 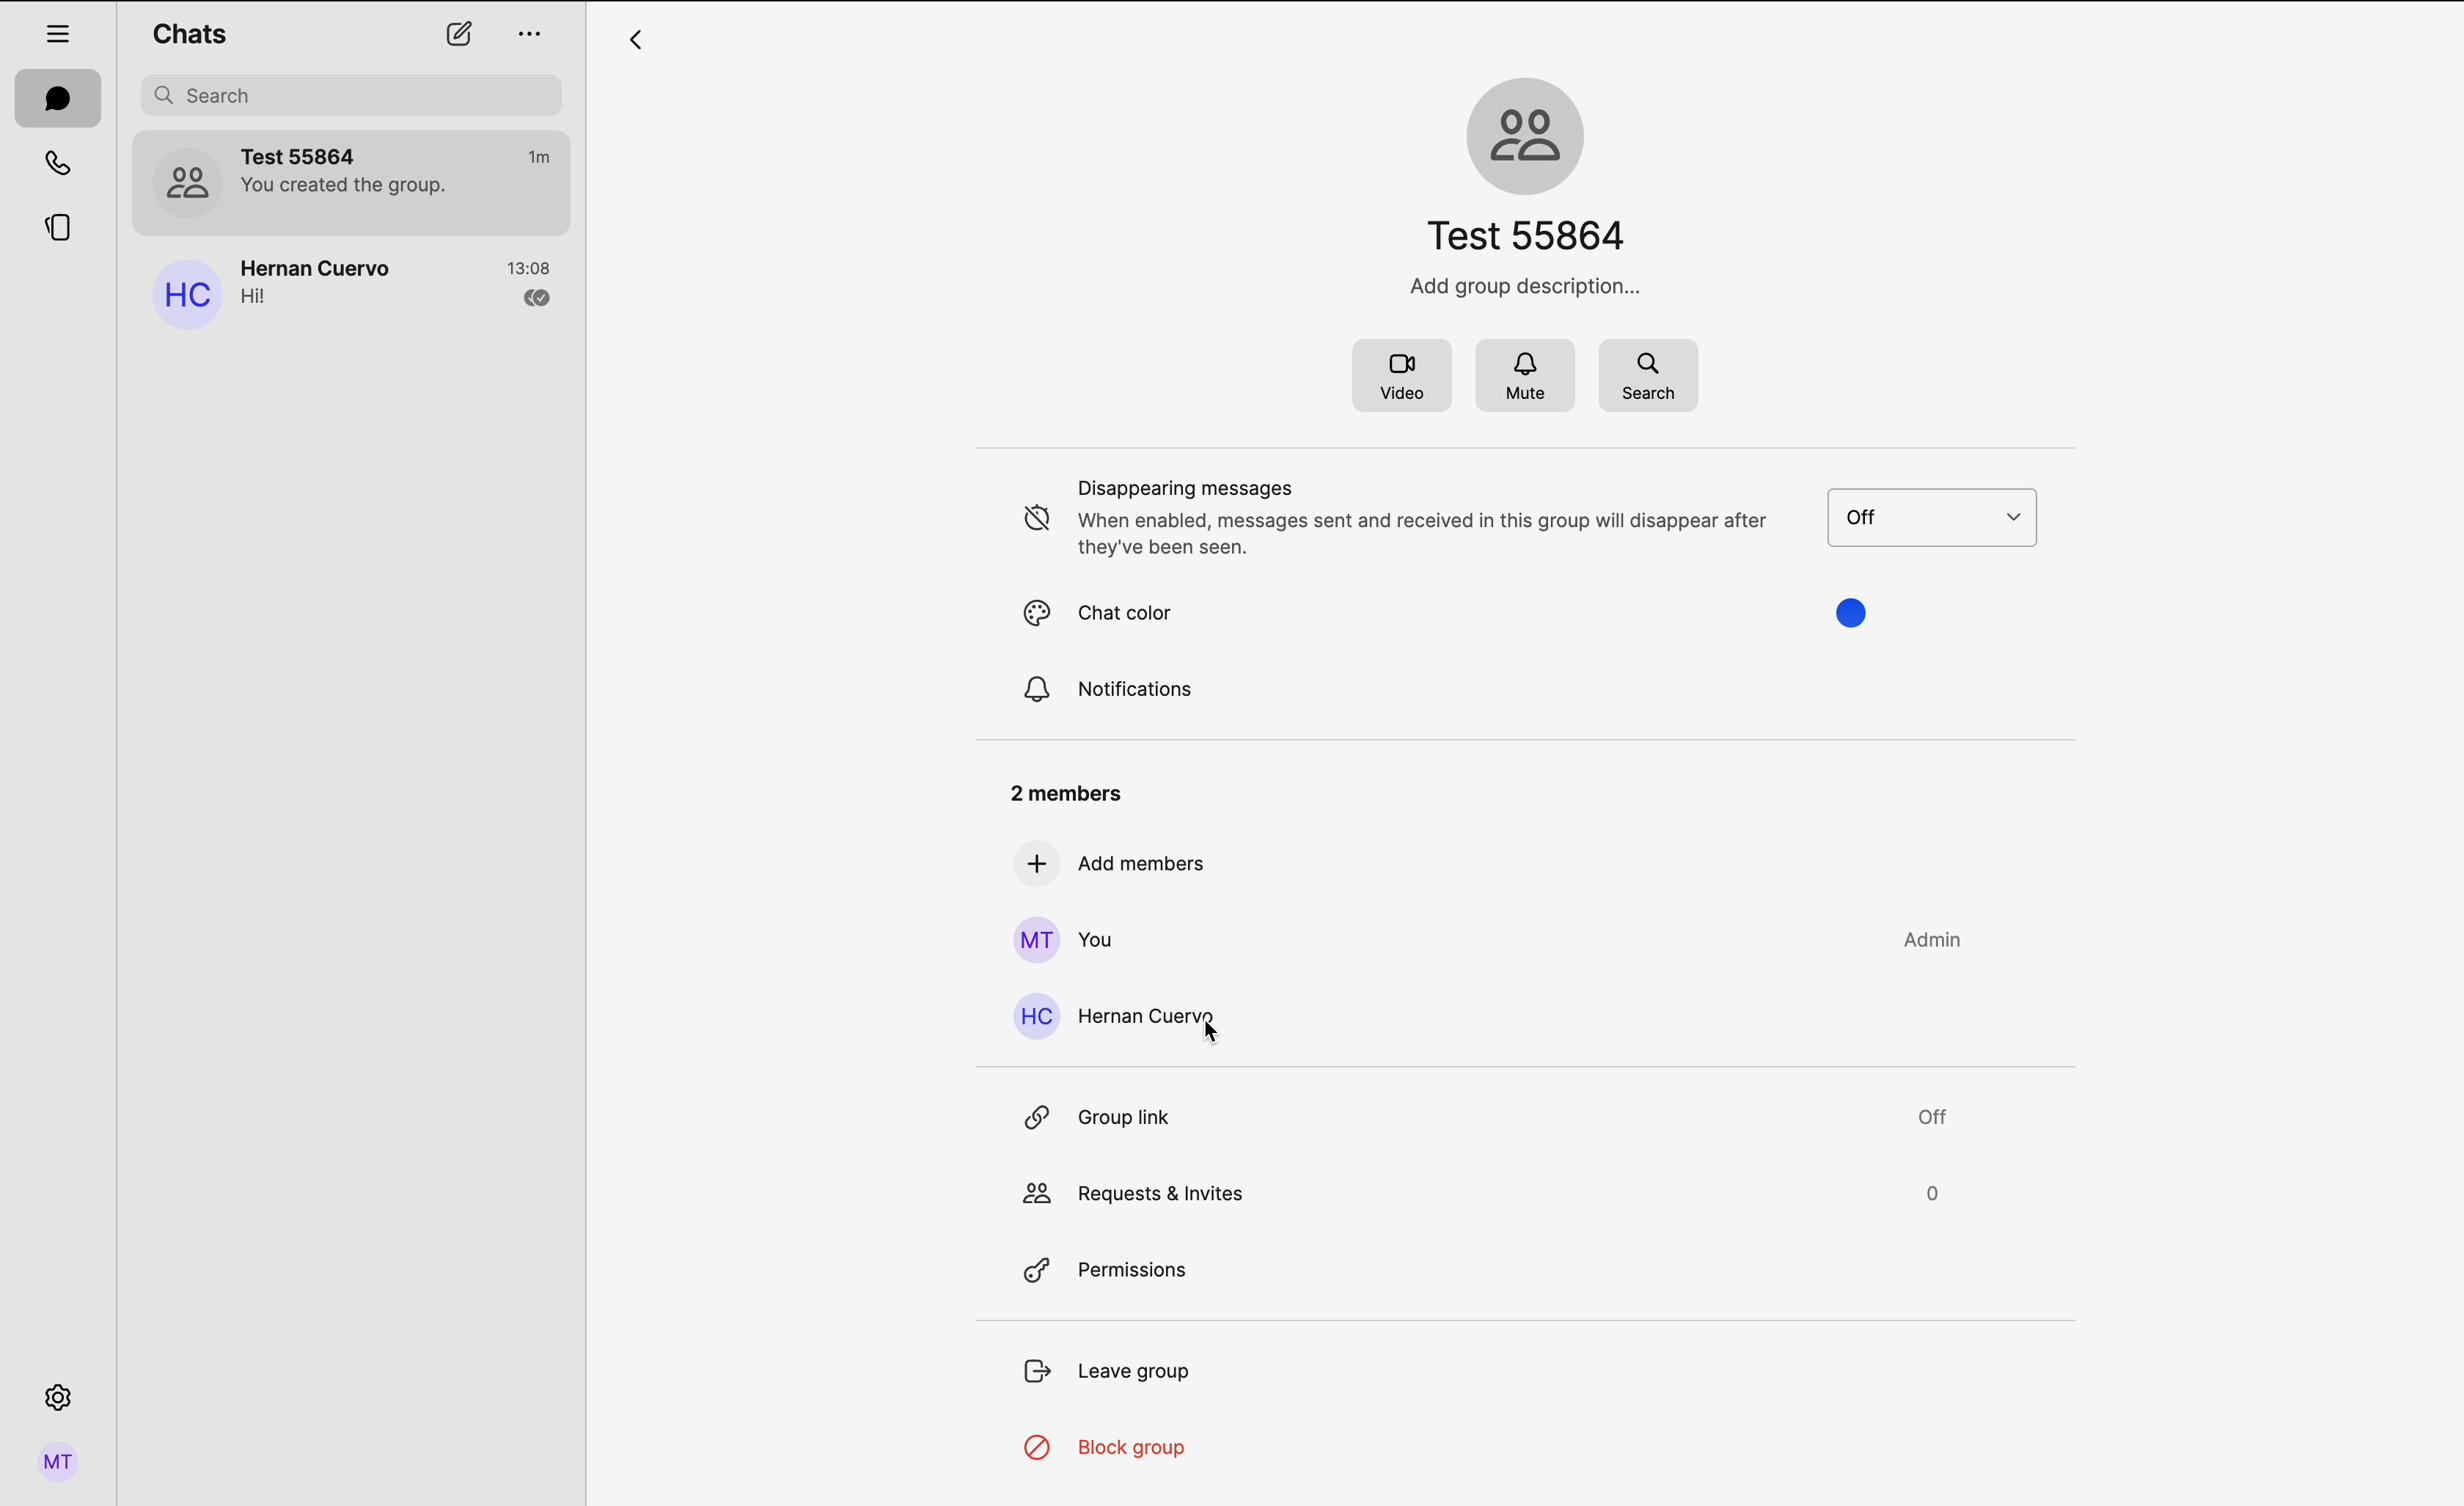 What do you see at coordinates (355, 95) in the screenshot?
I see `search bar` at bounding box center [355, 95].